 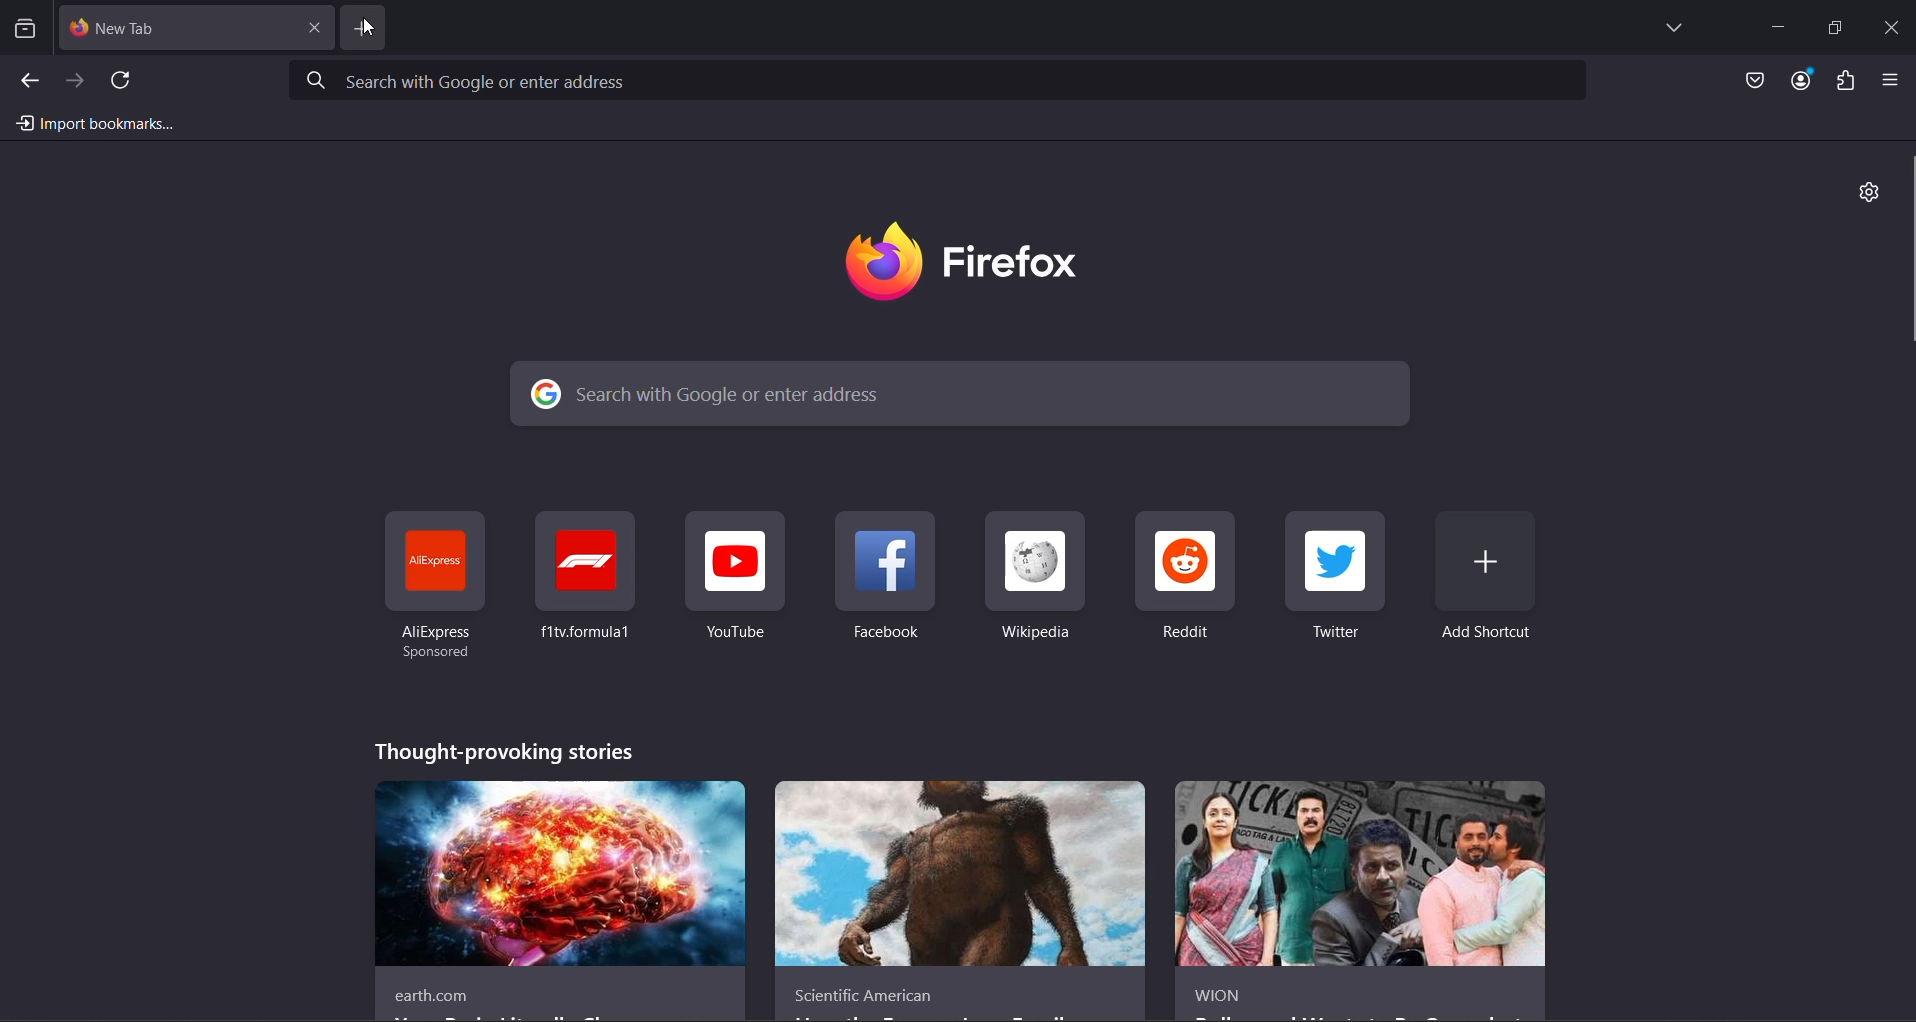 I want to click on open application menu, so click(x=1897, y=82).